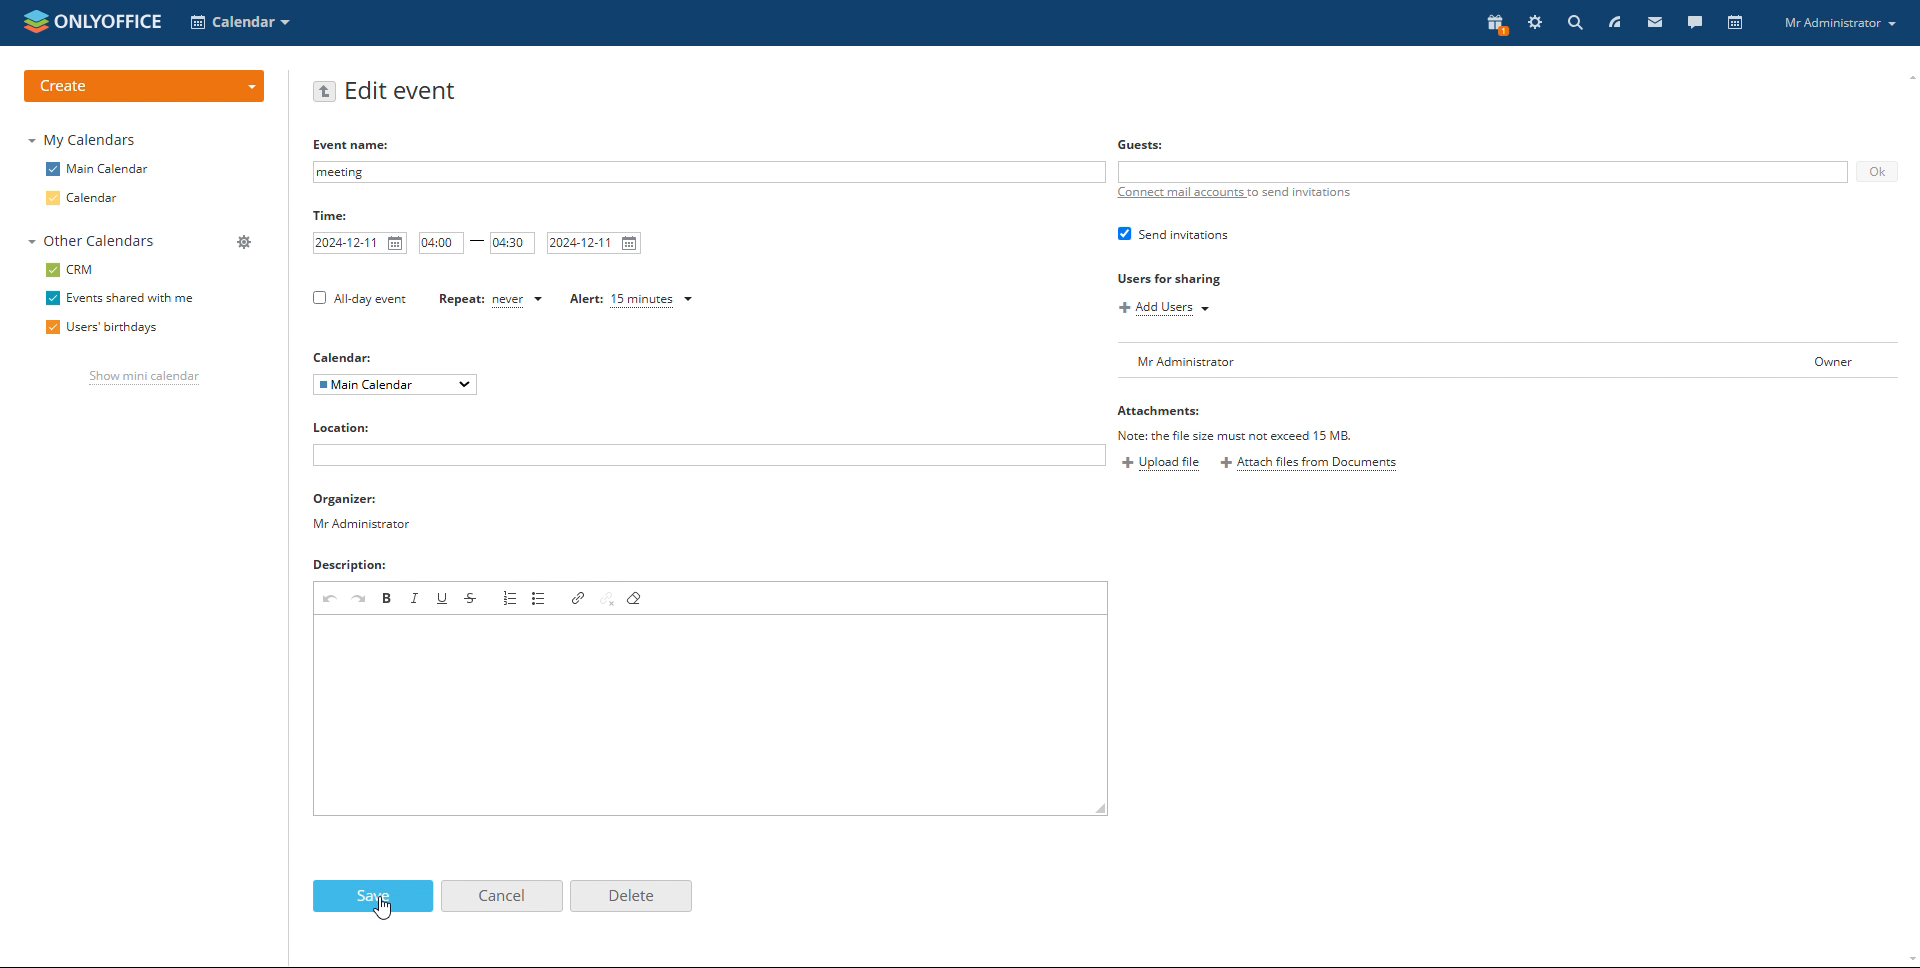 The image size is (1920, 968). Describe the element at coordinates (1693, 23) in the screenshot. I see `talk` at that location.